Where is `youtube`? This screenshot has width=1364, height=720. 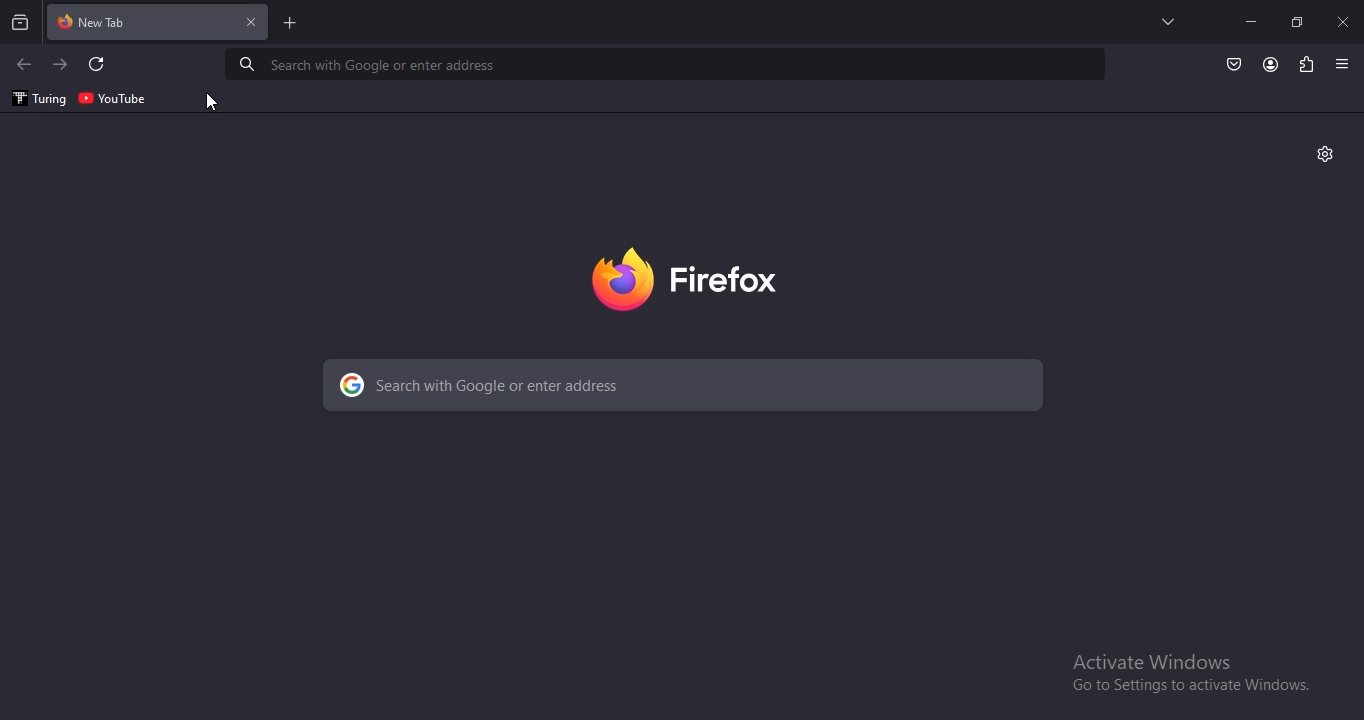 youtube is located at coordinates (113, 97).